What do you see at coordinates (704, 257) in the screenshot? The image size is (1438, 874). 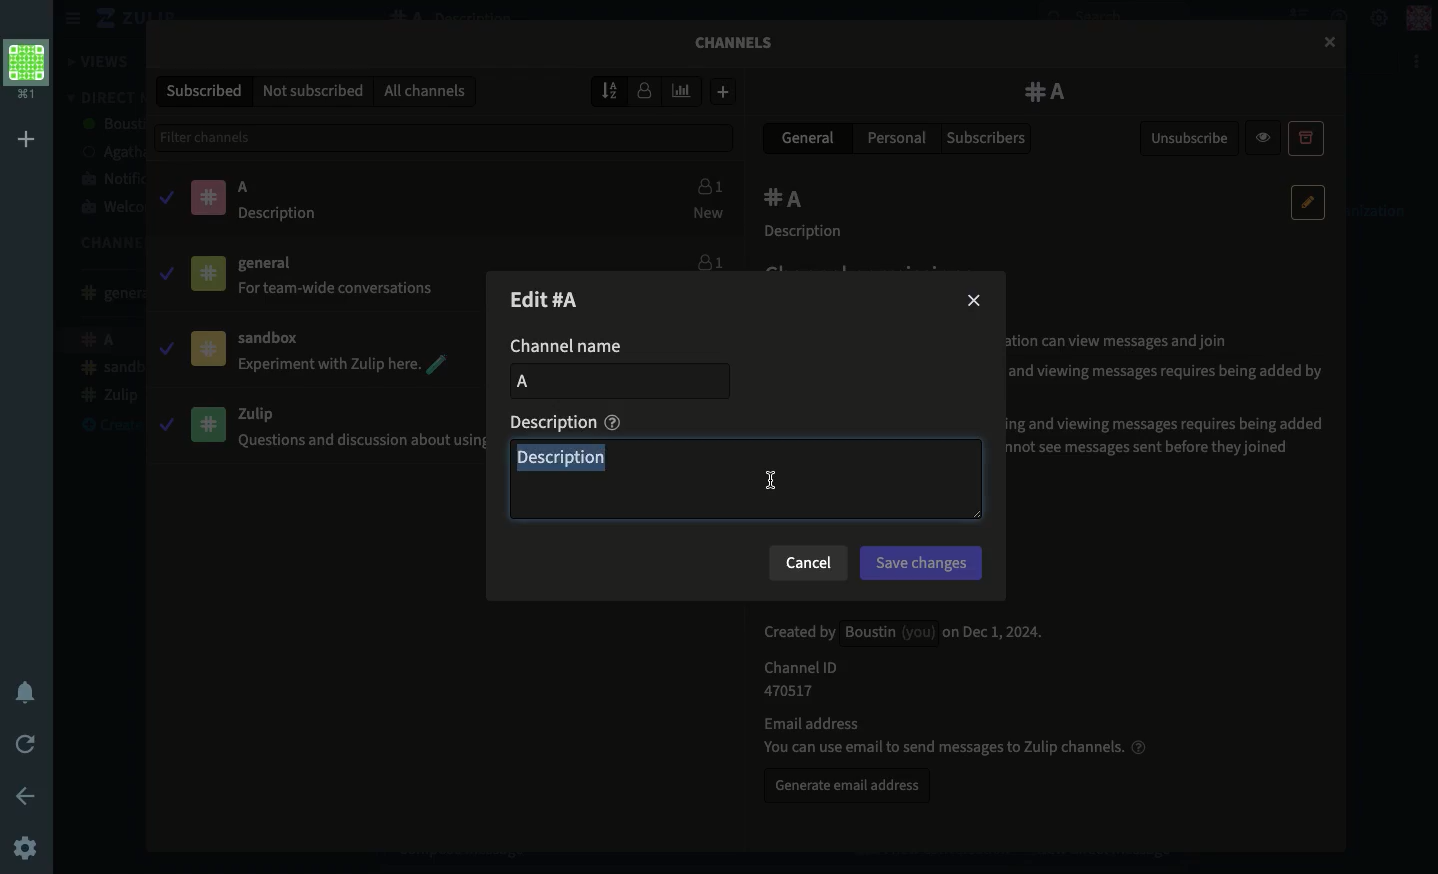 I see `Users` at bounding box center [704, 257].